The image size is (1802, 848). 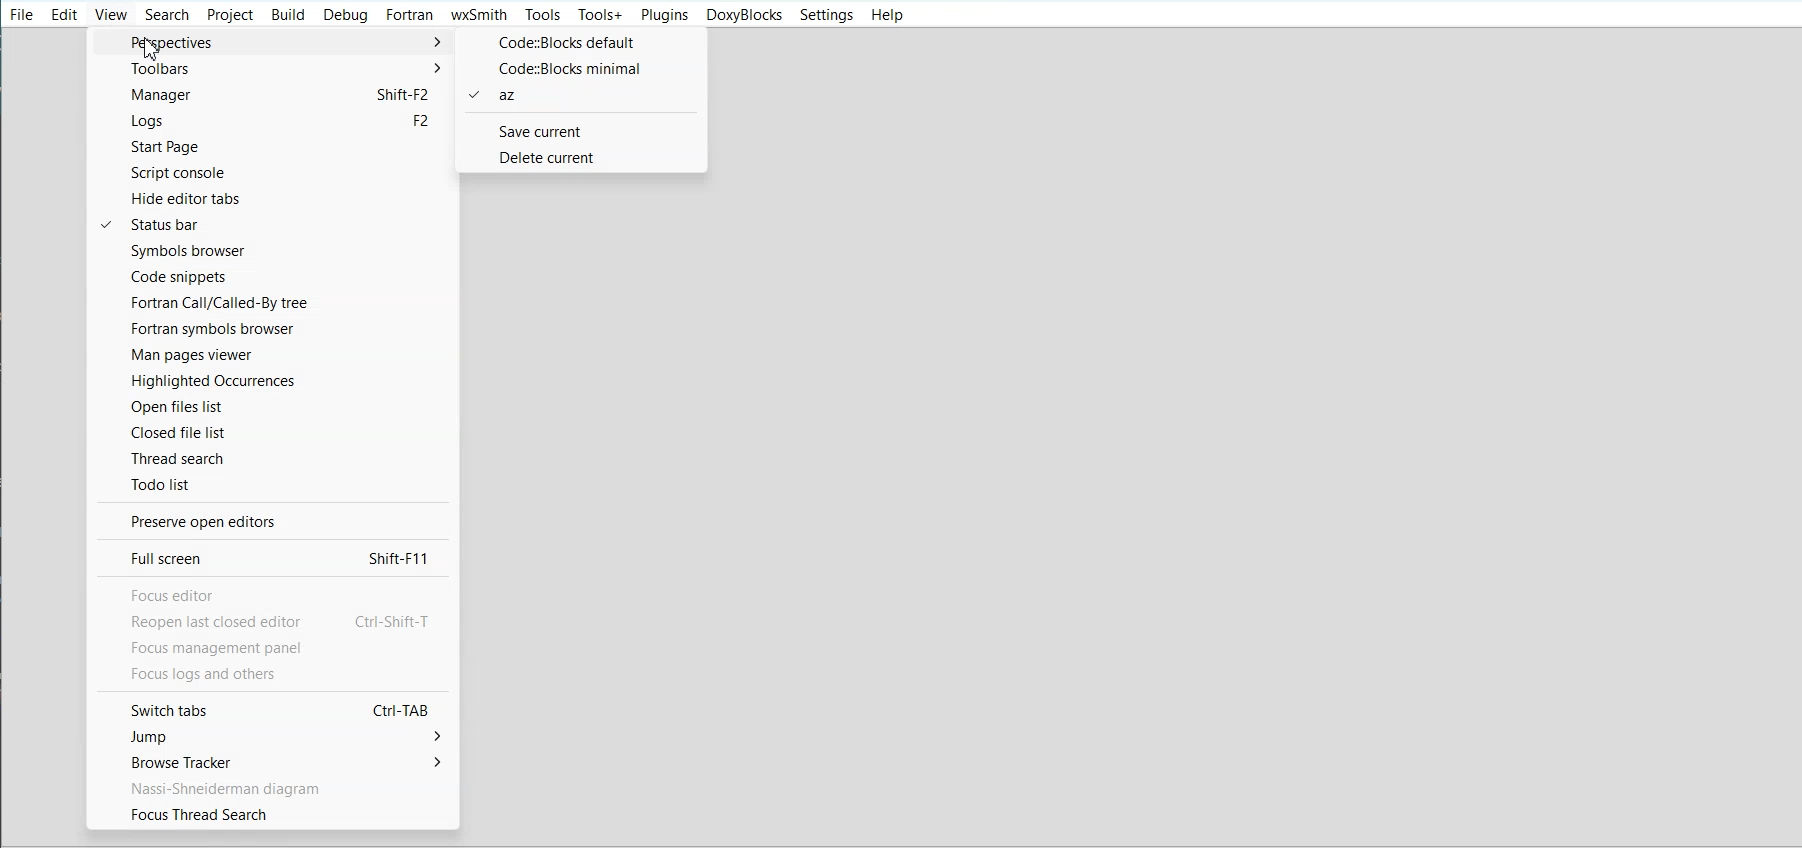 I want to click on Start Page, so click(x=275, y=147).